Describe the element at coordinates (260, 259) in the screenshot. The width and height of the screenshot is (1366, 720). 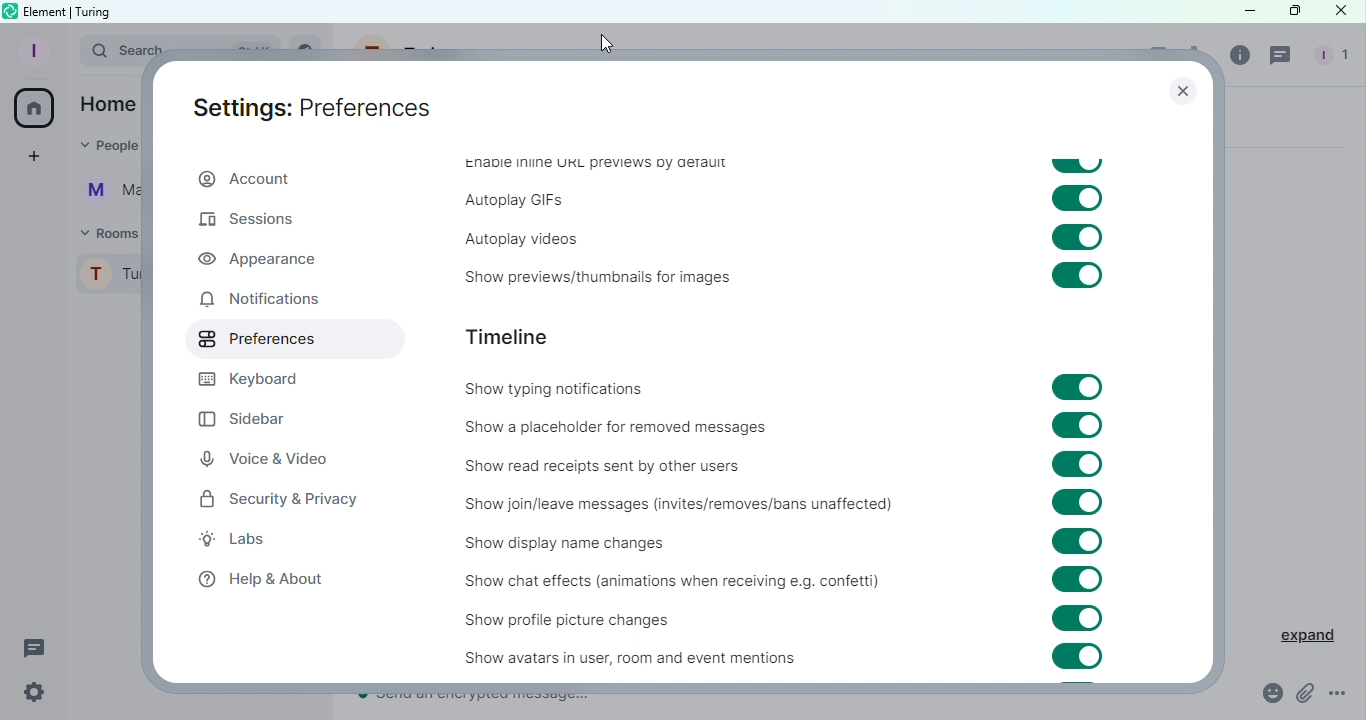
I see `Appearance` at that location.